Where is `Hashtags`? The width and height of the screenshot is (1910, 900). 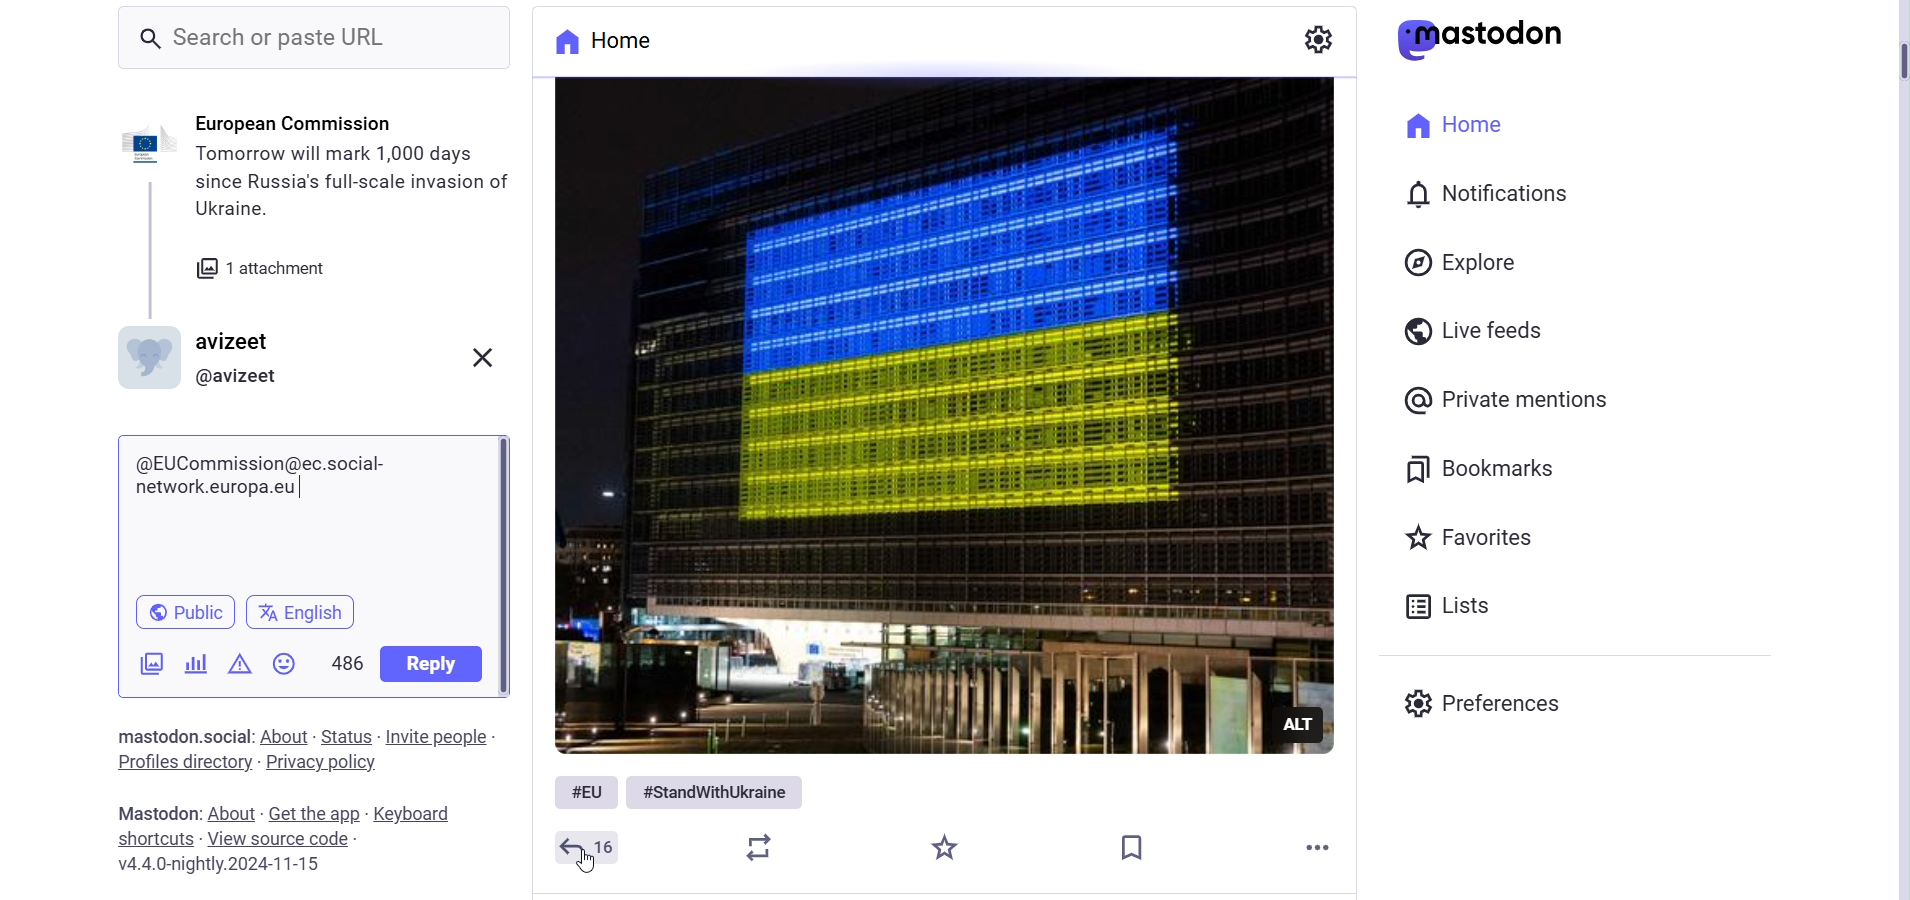 Hashtags is located at coordinates (681, 791).